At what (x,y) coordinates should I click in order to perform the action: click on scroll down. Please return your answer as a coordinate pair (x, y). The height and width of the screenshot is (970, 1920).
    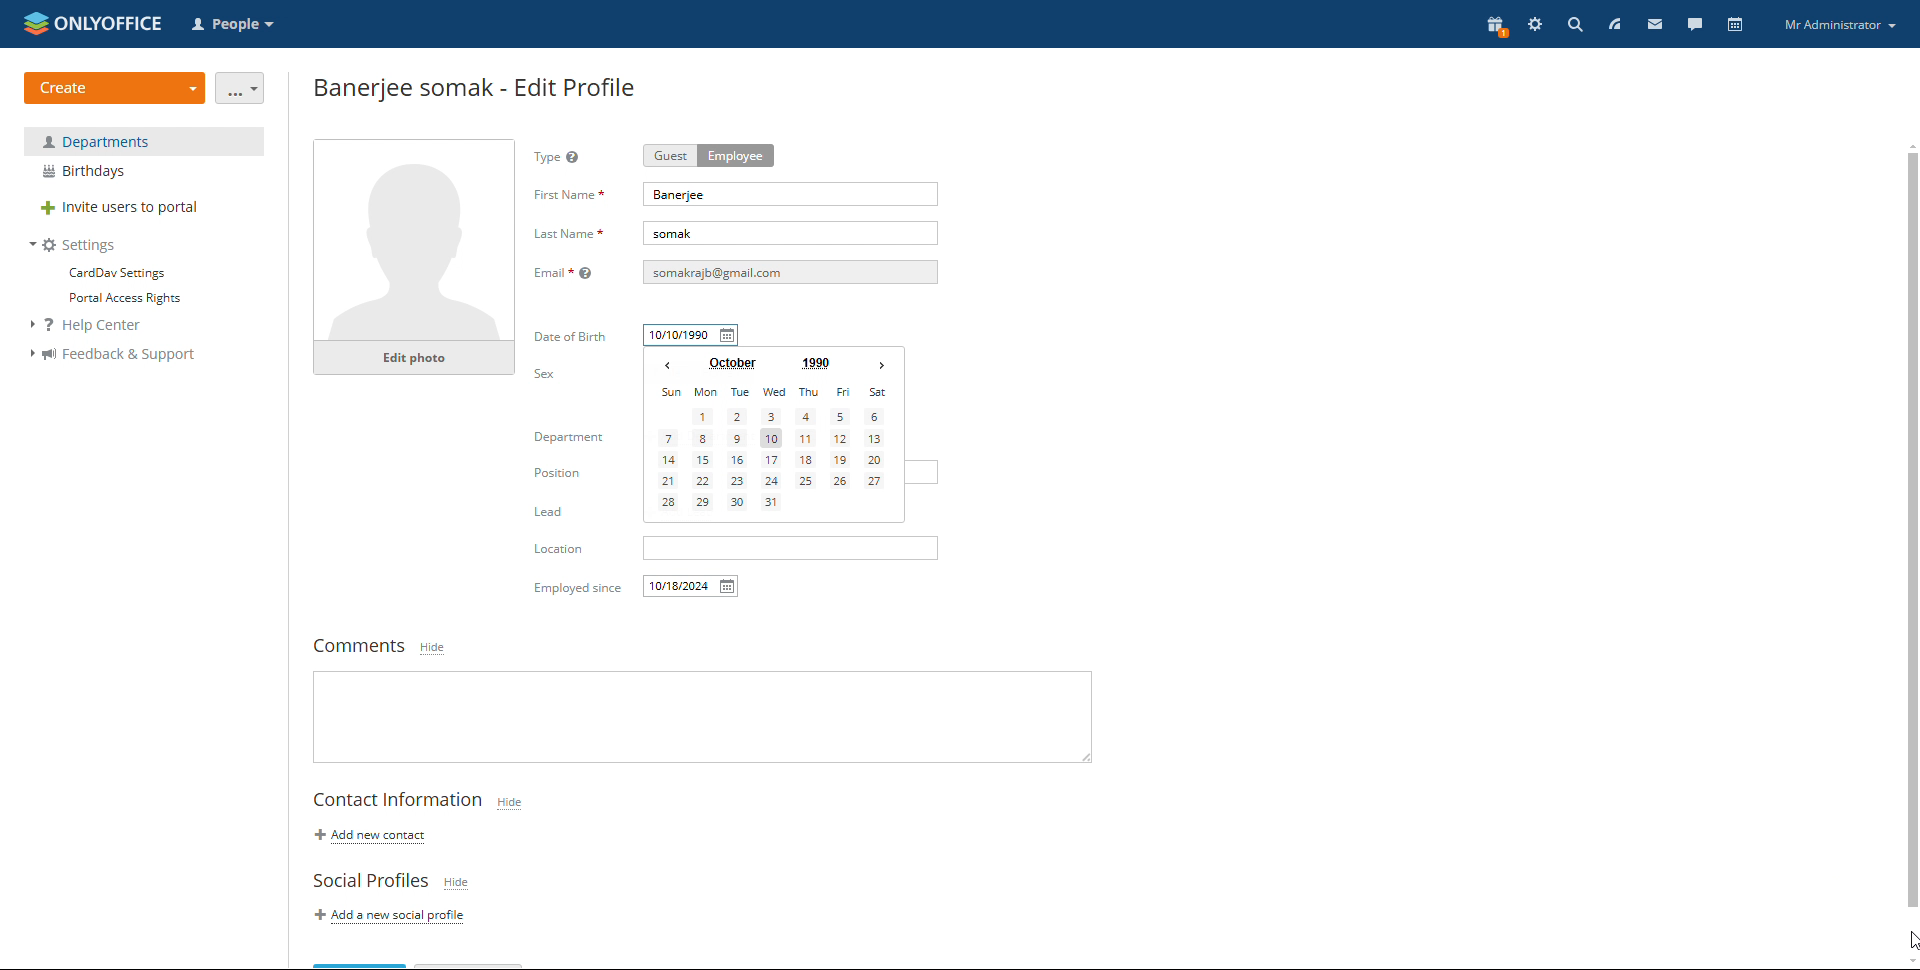
    Looking at the image, I should click on (1908, 962).